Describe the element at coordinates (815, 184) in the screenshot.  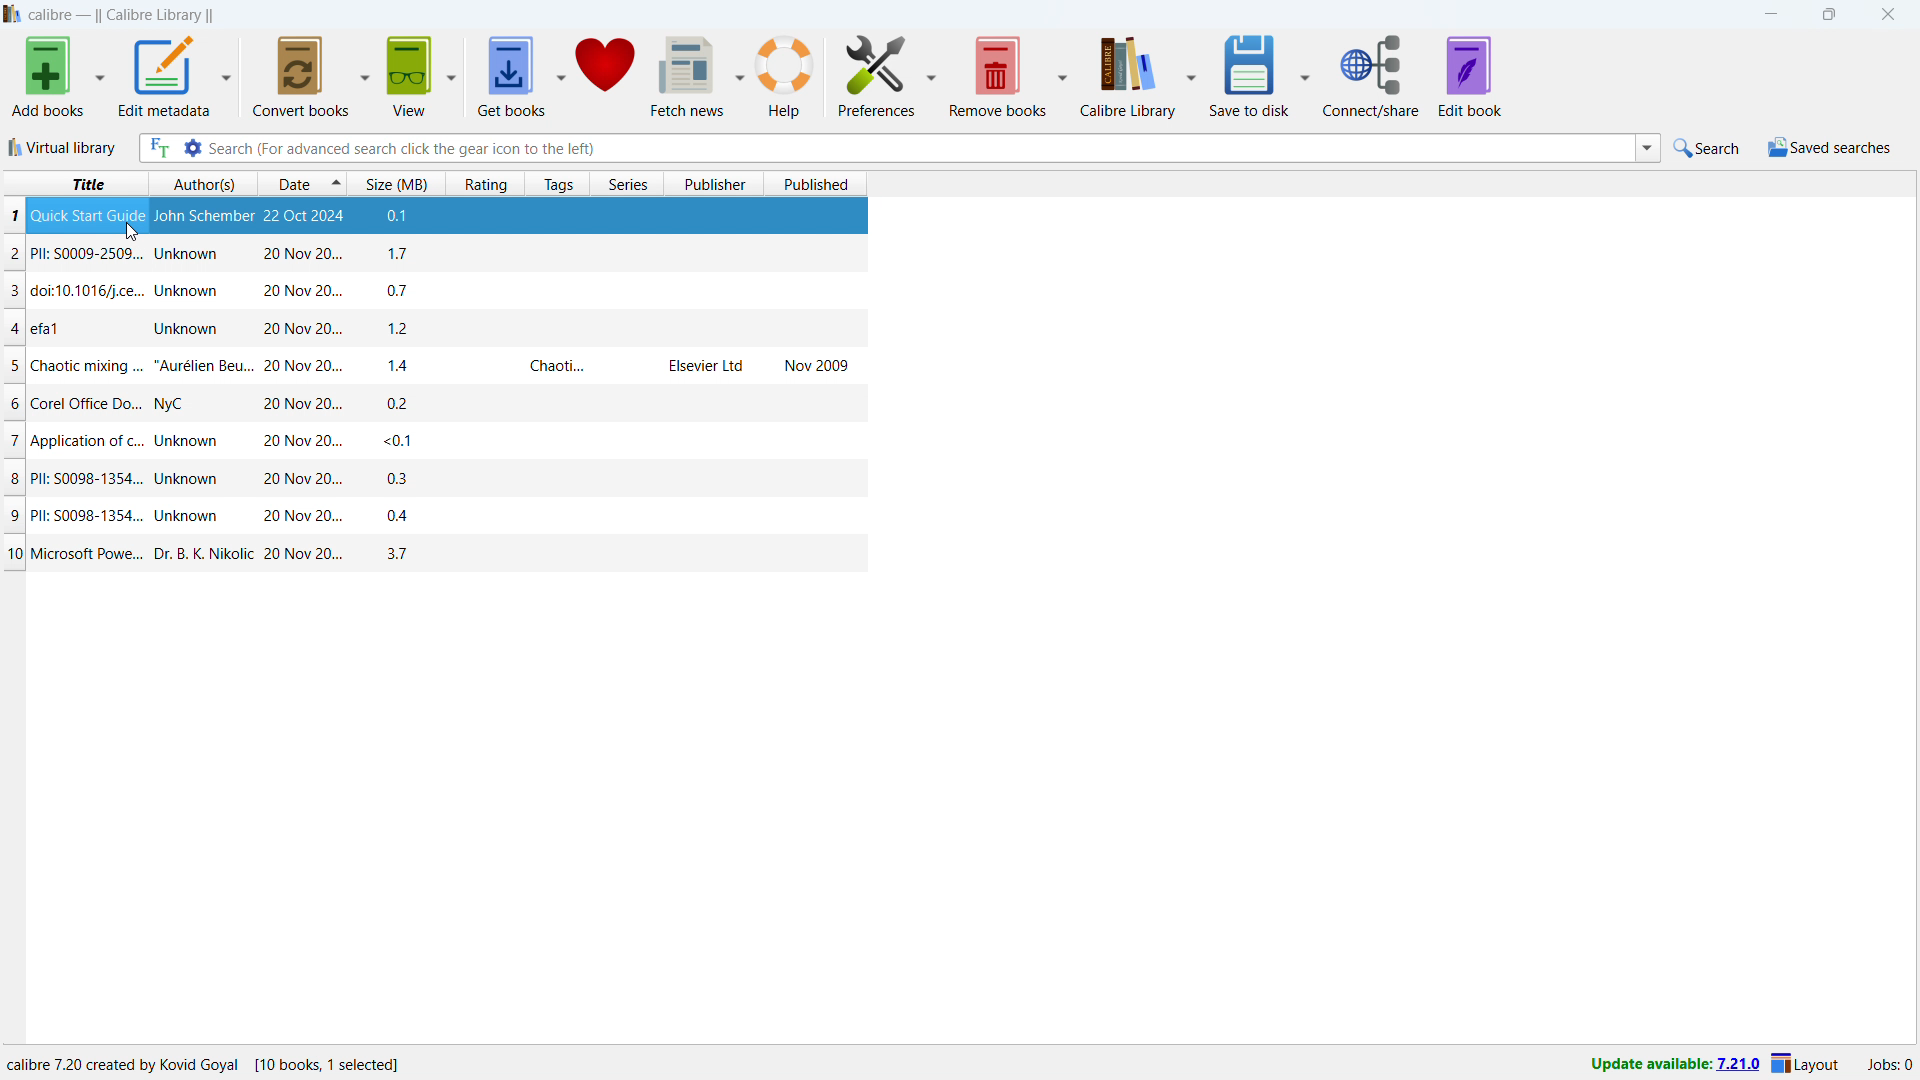
I see `sort by published` at that location.